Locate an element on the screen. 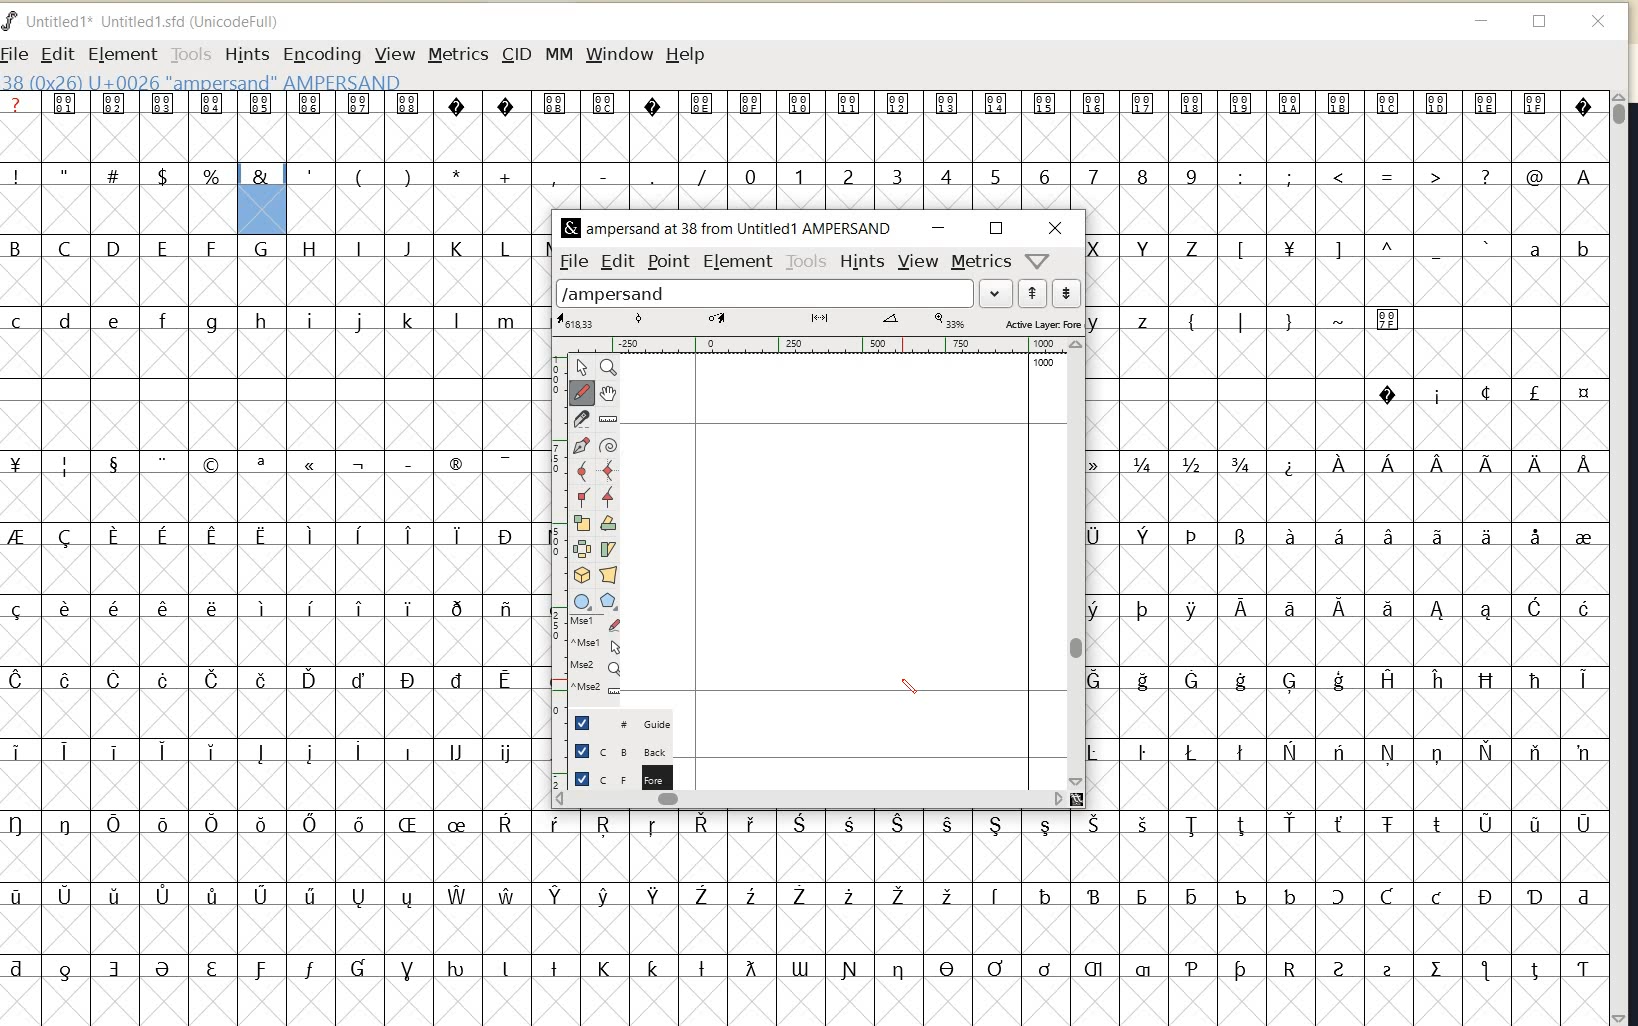 The width and height of the screenshot is (1638, 1026). change whether spiro is active or not is located at coordinates (608, 445).